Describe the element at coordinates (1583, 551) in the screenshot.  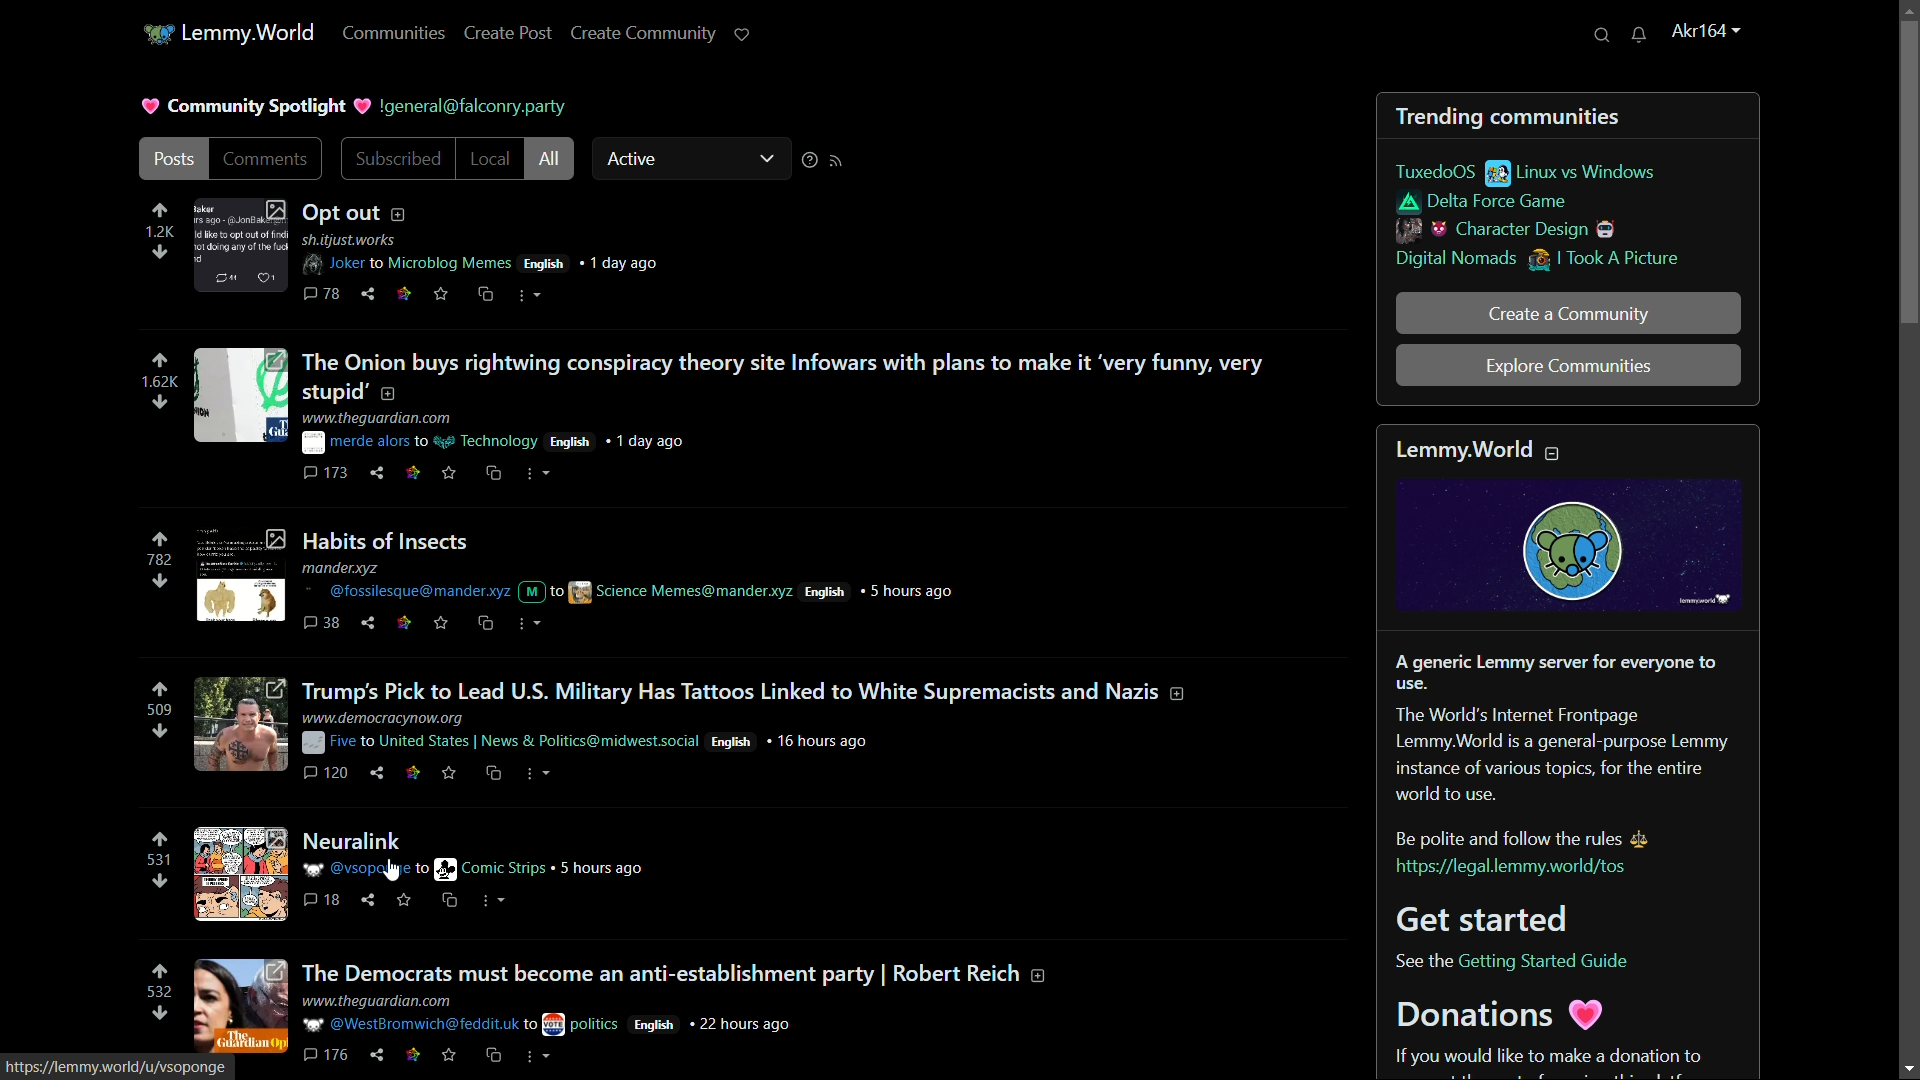
I see `image` at that location.